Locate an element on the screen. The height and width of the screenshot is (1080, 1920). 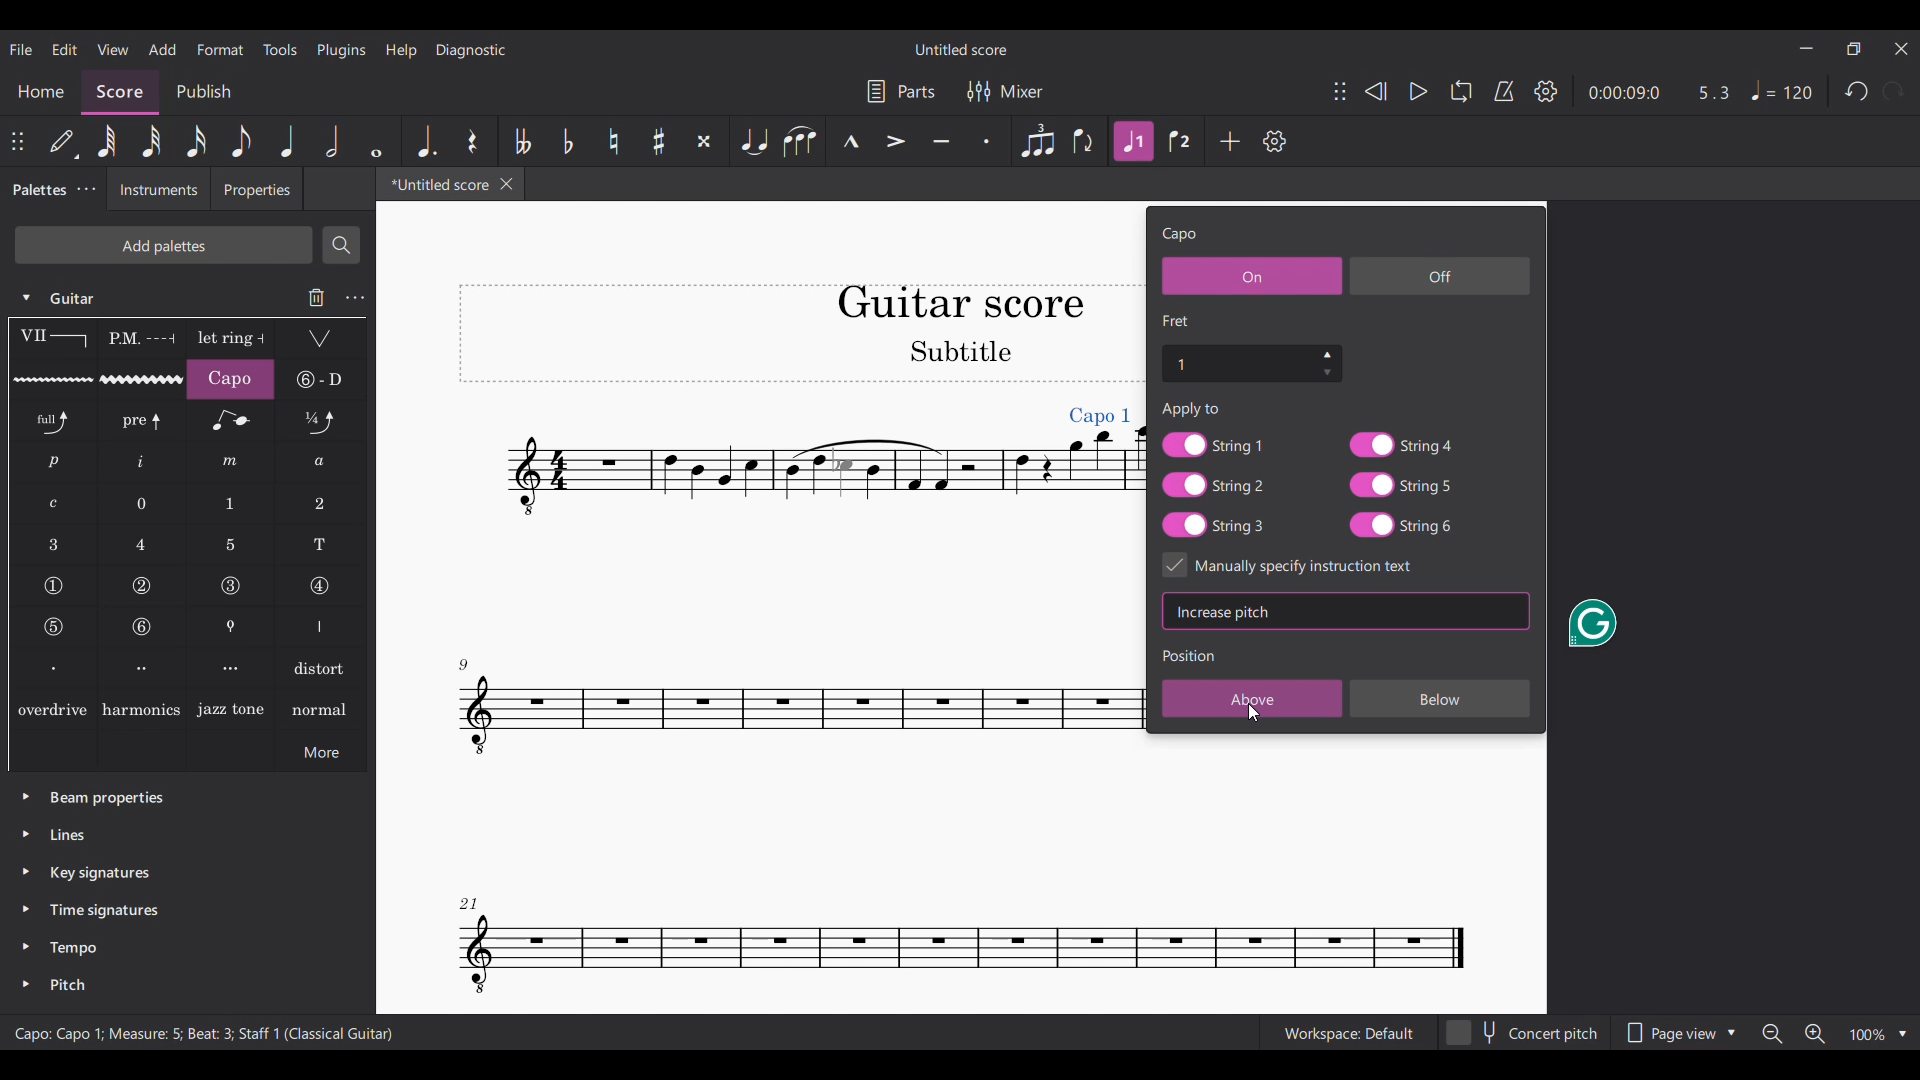
Palettes, current tab is located at coordinates (37, 190).